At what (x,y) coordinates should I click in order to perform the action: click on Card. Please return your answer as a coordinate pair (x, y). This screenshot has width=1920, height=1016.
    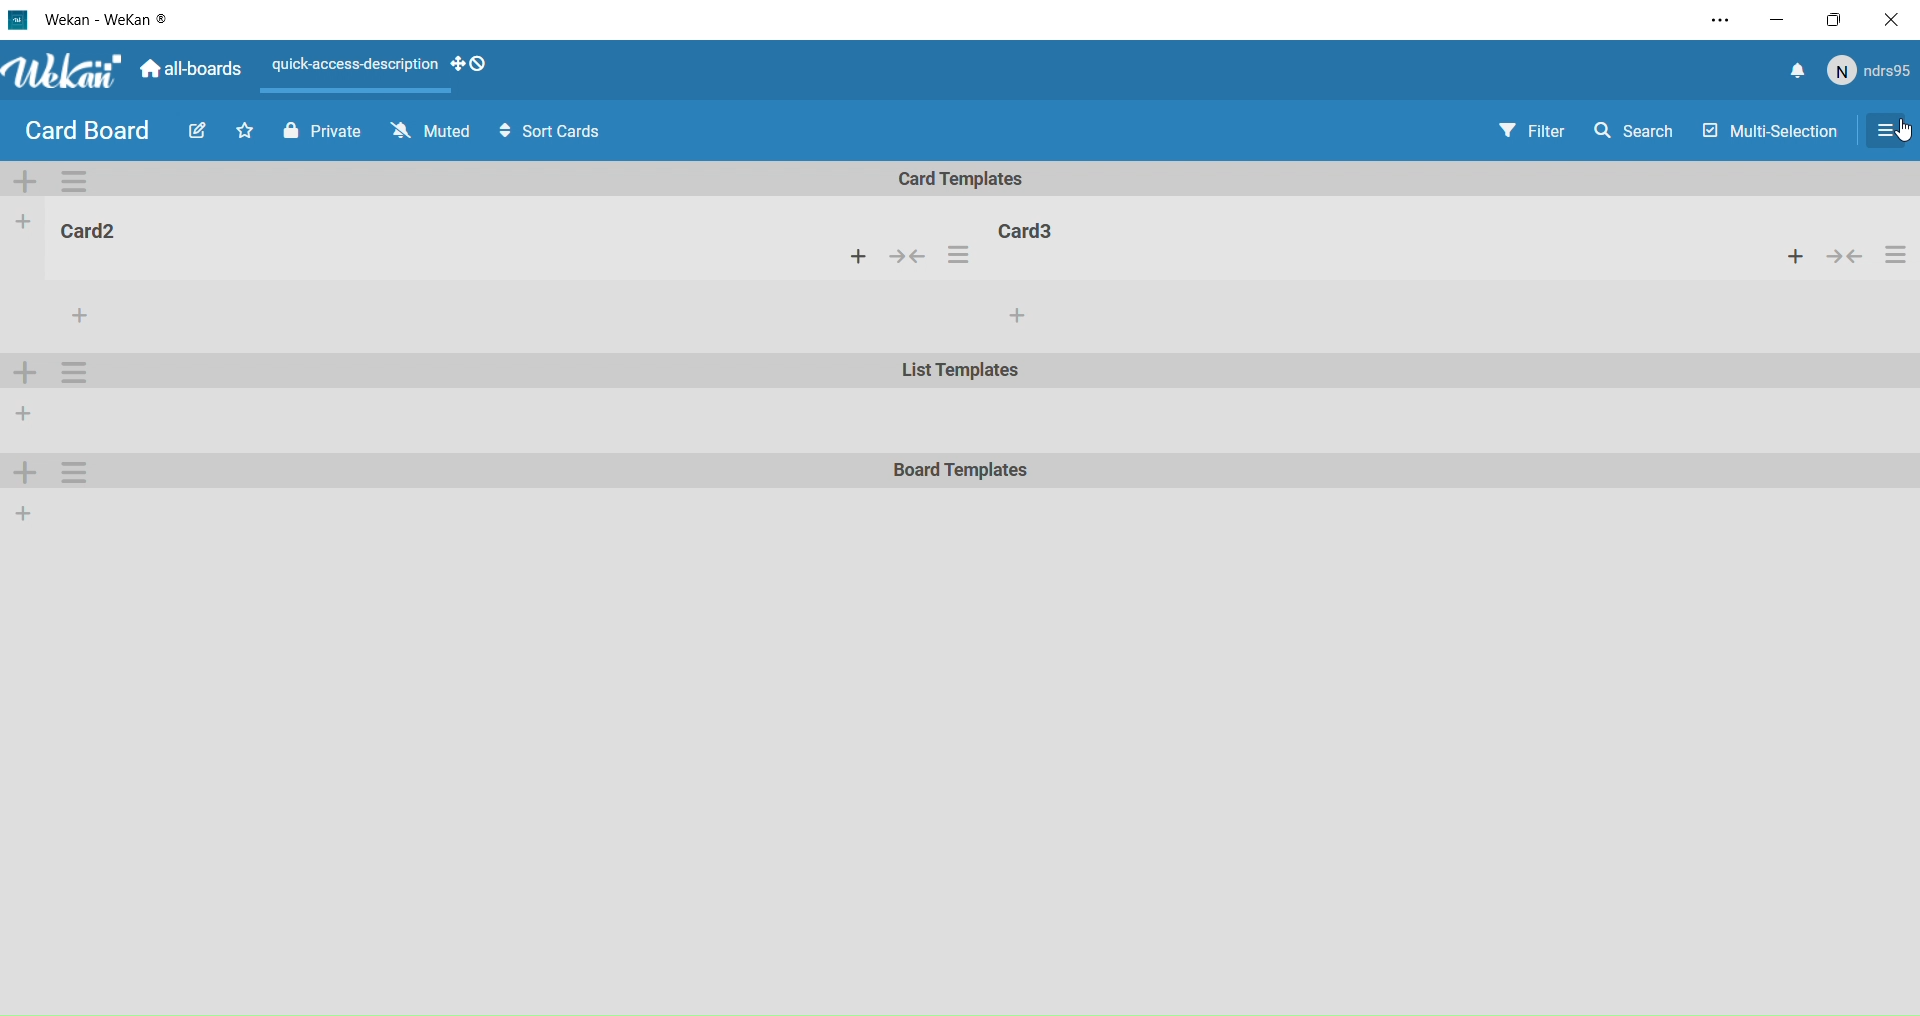
    Looking at the image, I should click on (1035, 229).